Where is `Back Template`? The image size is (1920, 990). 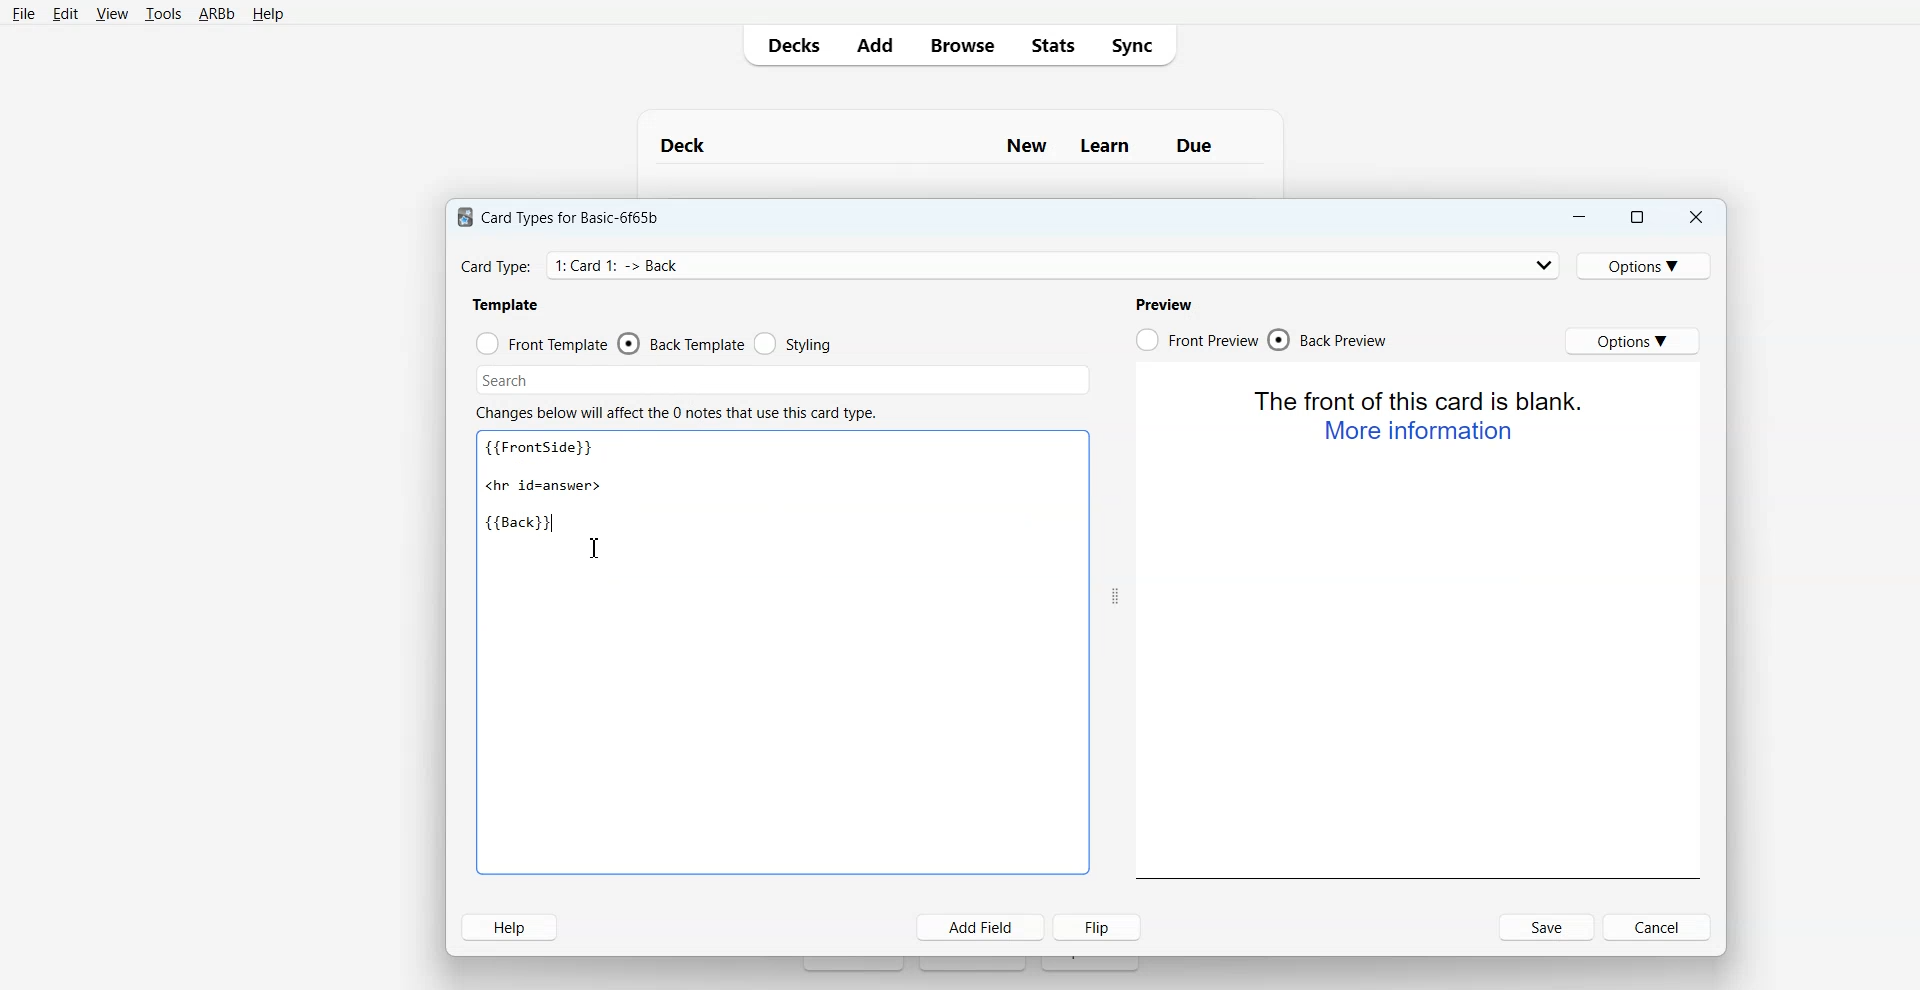
Back Template is located at coordinates (680, 343).